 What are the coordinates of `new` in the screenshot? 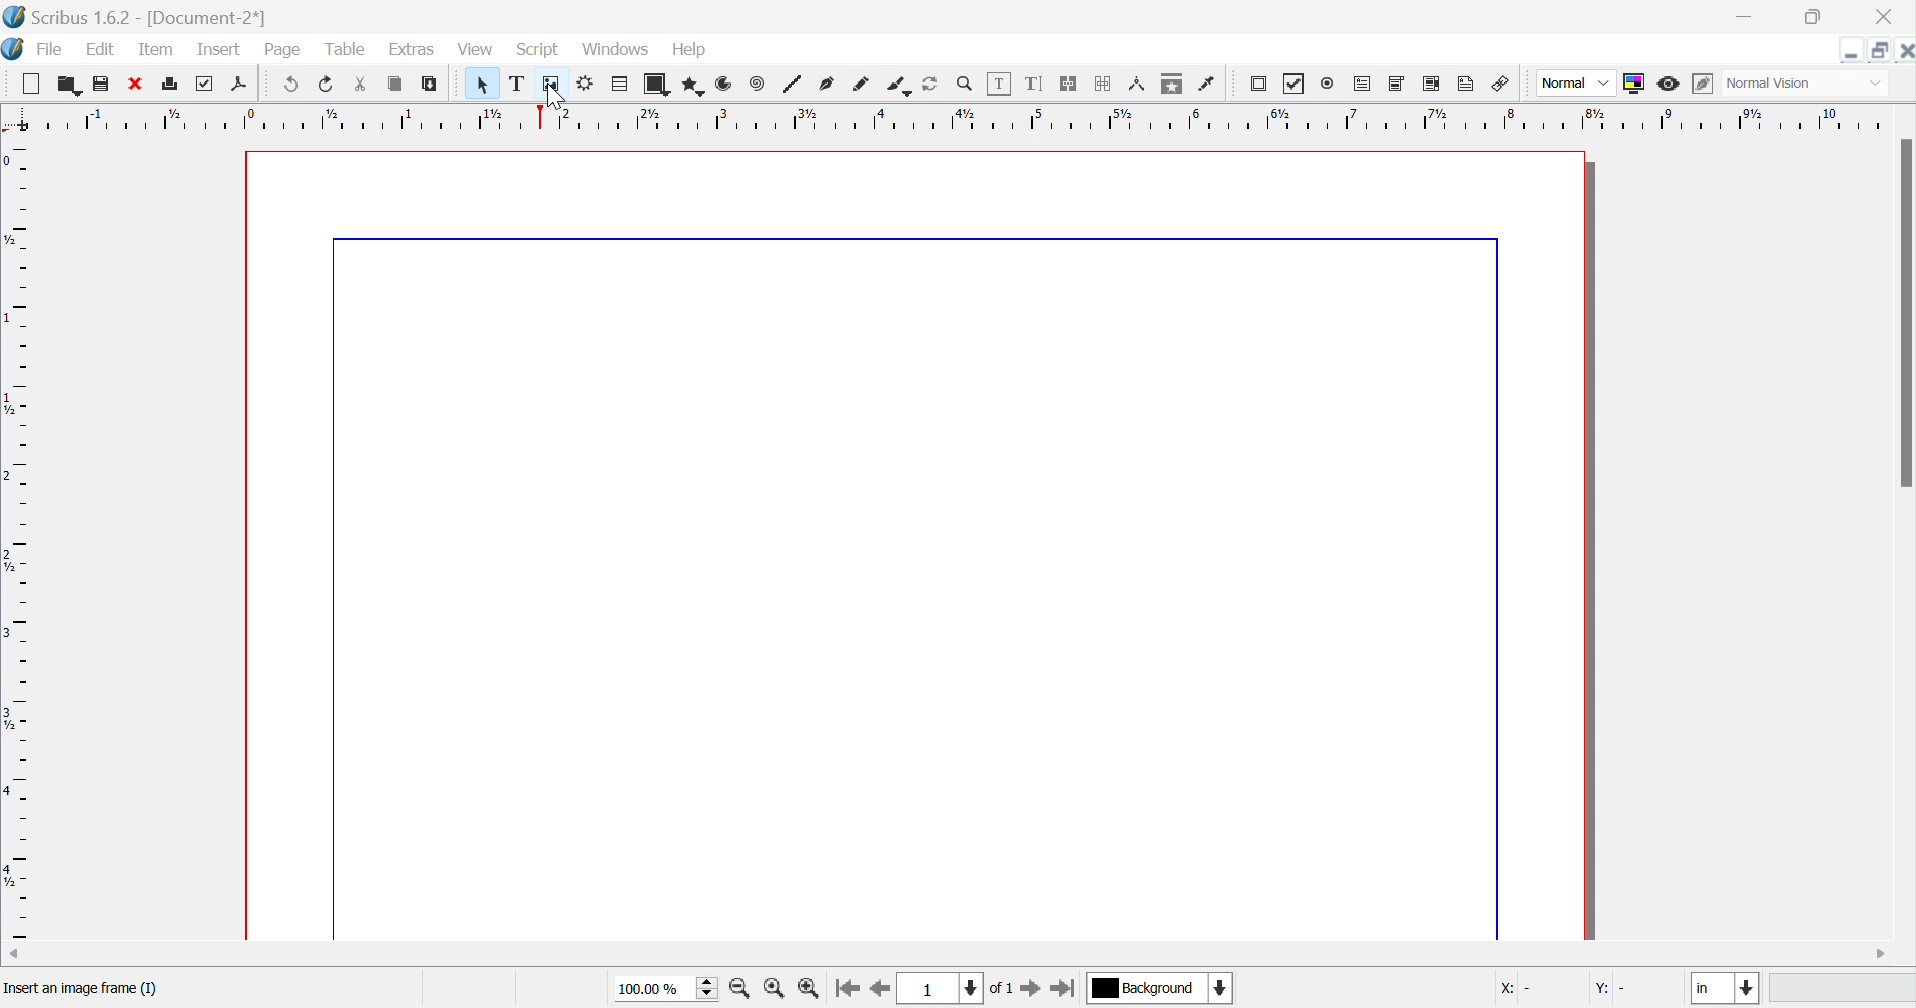 It's located at (28, 81).